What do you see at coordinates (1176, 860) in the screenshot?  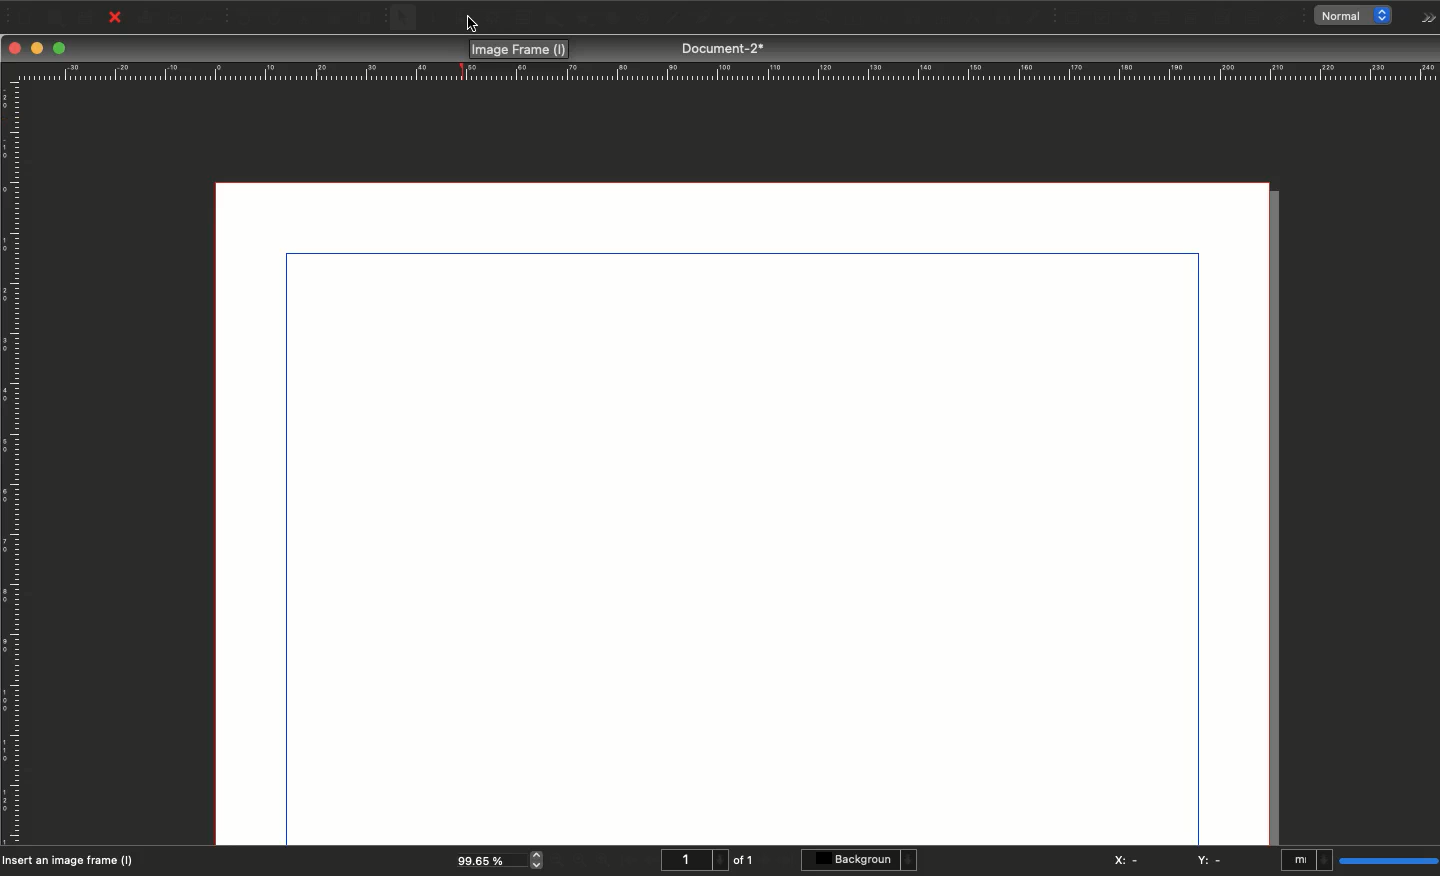 I see `X: -    Y: -` at bounding box center [1176, 860].